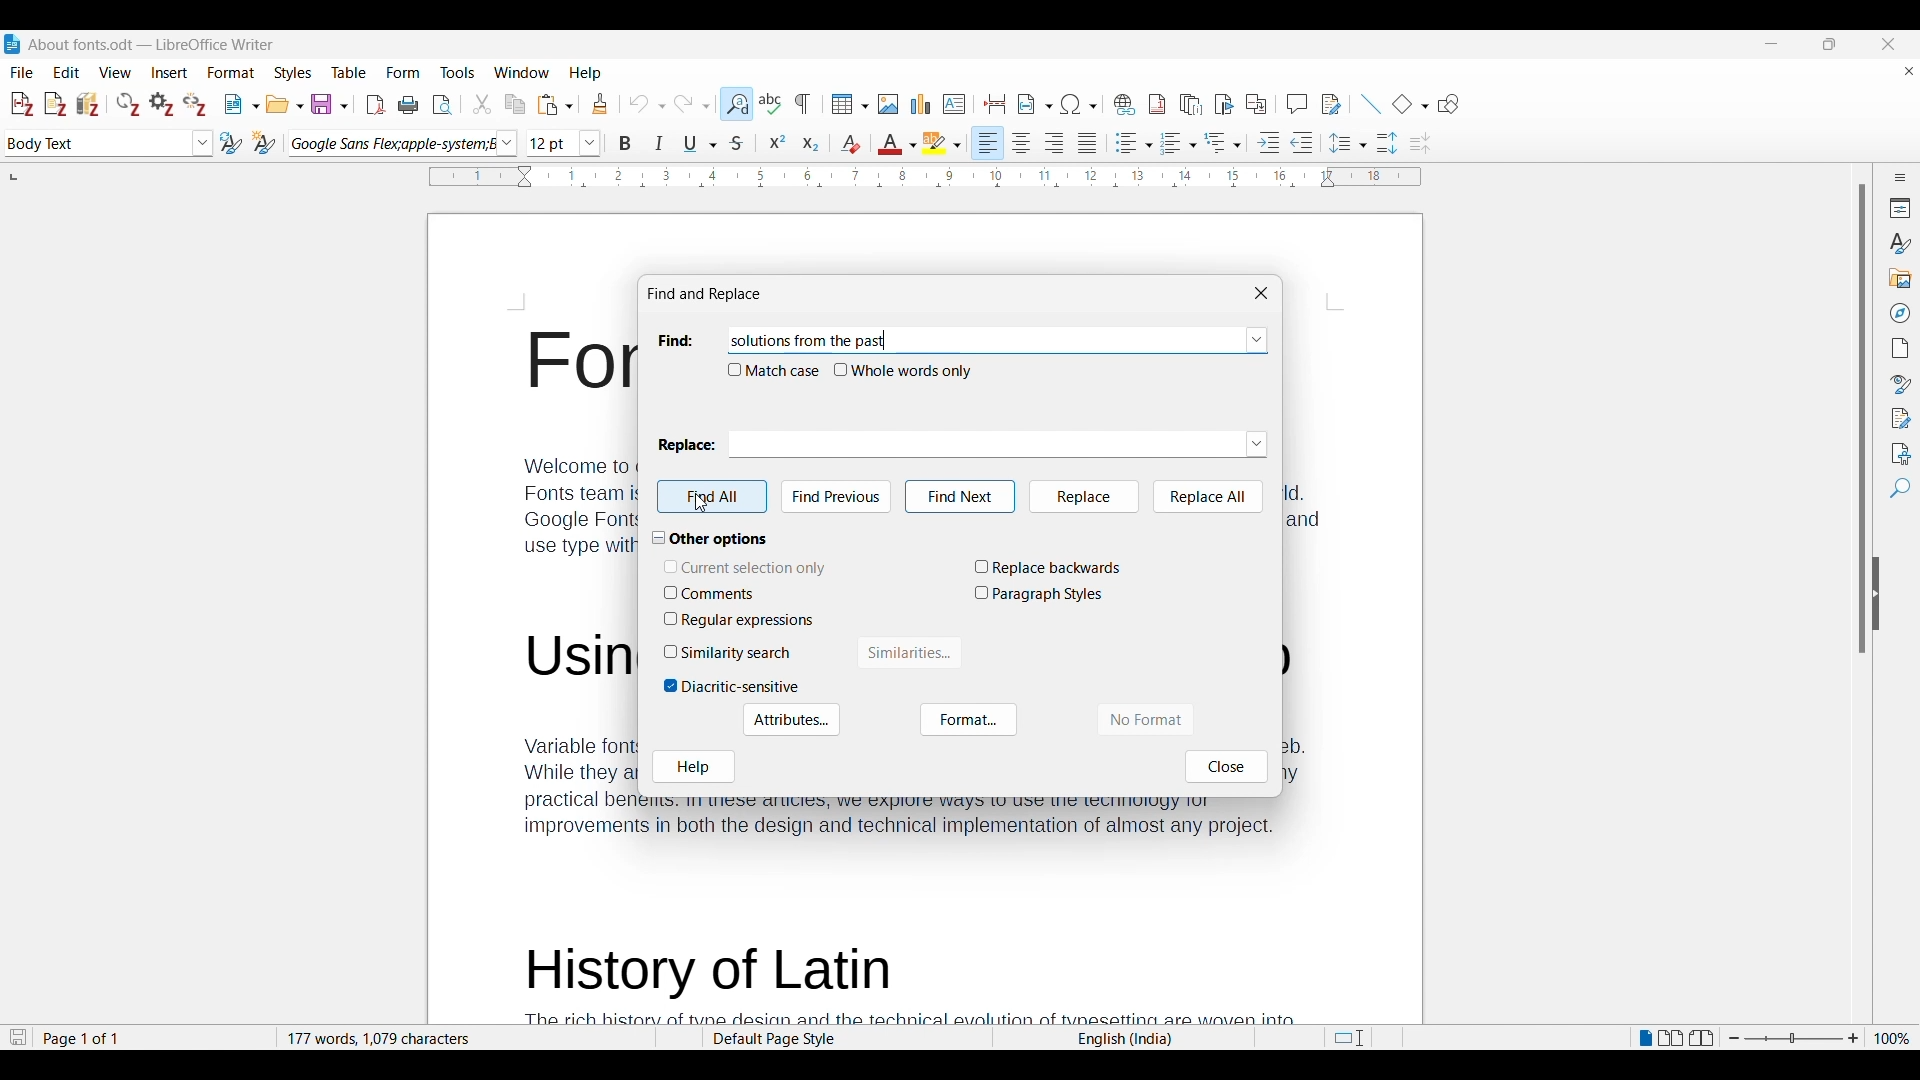 This screenshot has width=1920, height=1080. I want to click on Close interface, so click(1888, 44).